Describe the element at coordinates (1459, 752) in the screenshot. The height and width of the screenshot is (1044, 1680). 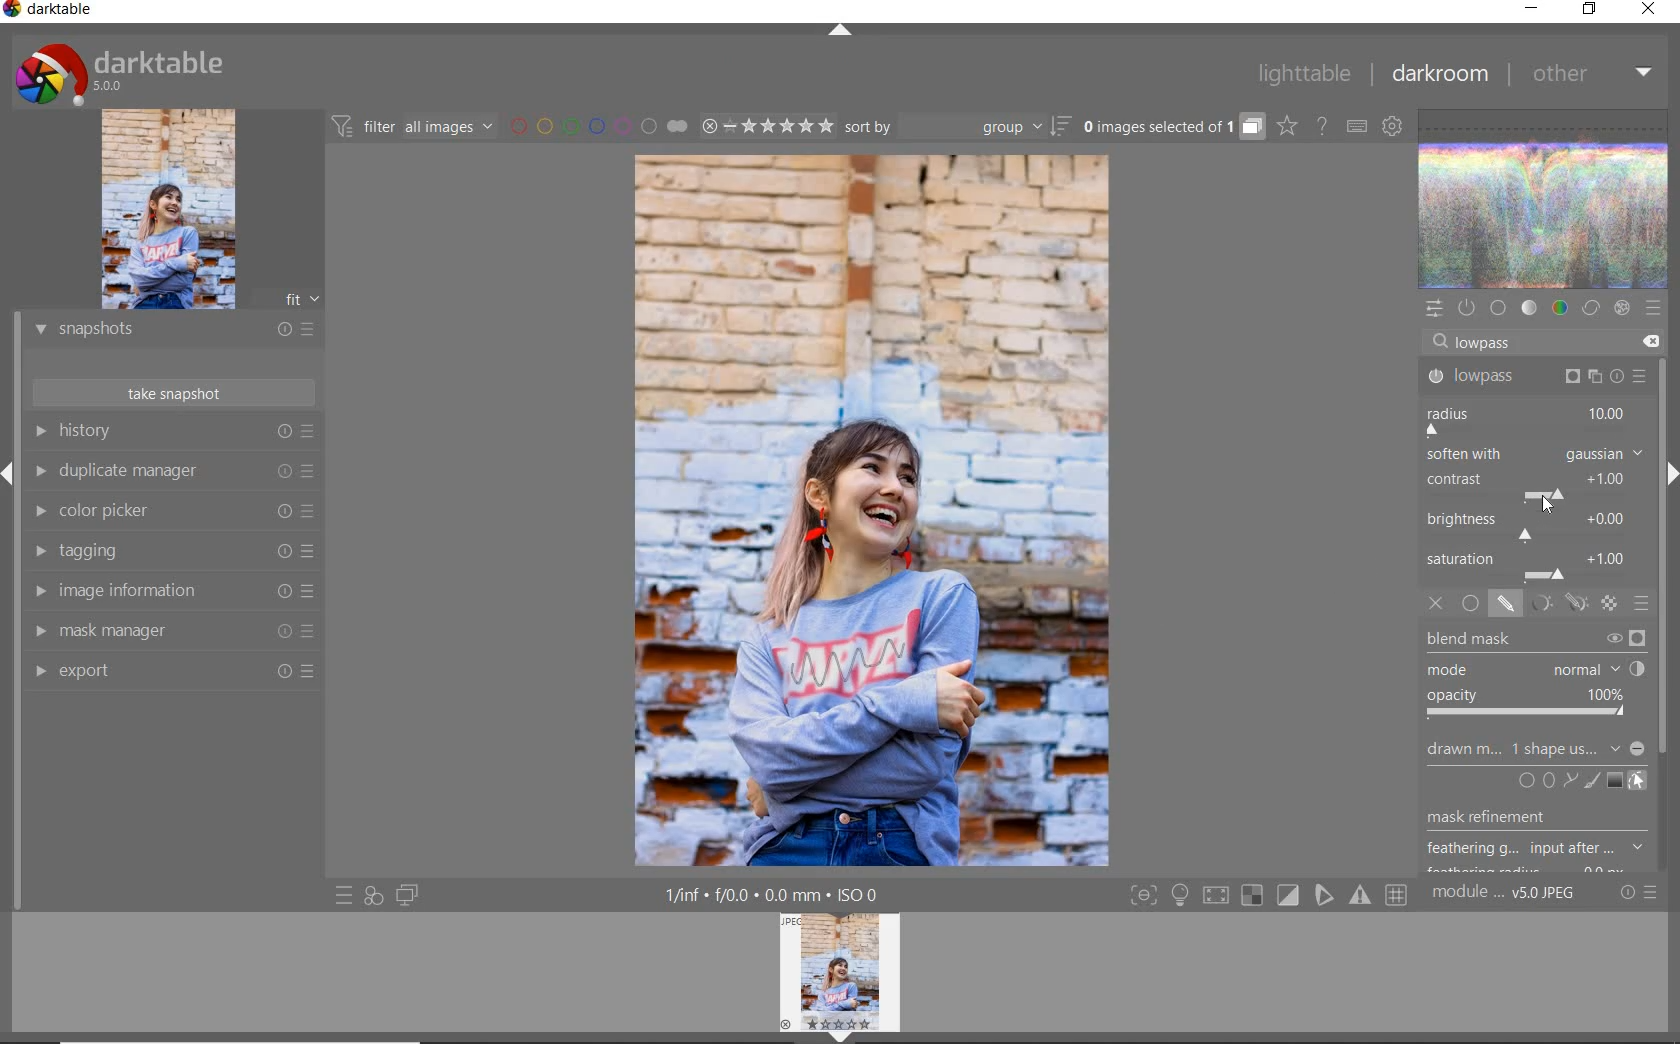
I see `drawn` at that location.